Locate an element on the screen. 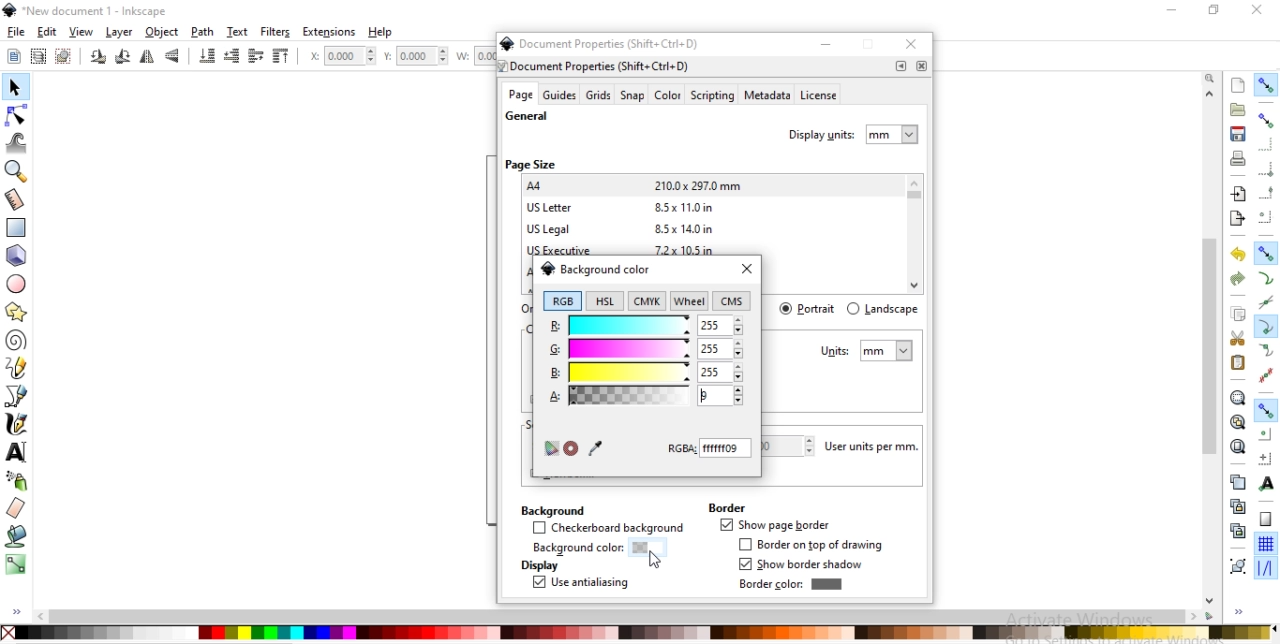 The width and height of the screenshot is (1280, 644). snap cusp nodes is located at coordinates (1265, 328).